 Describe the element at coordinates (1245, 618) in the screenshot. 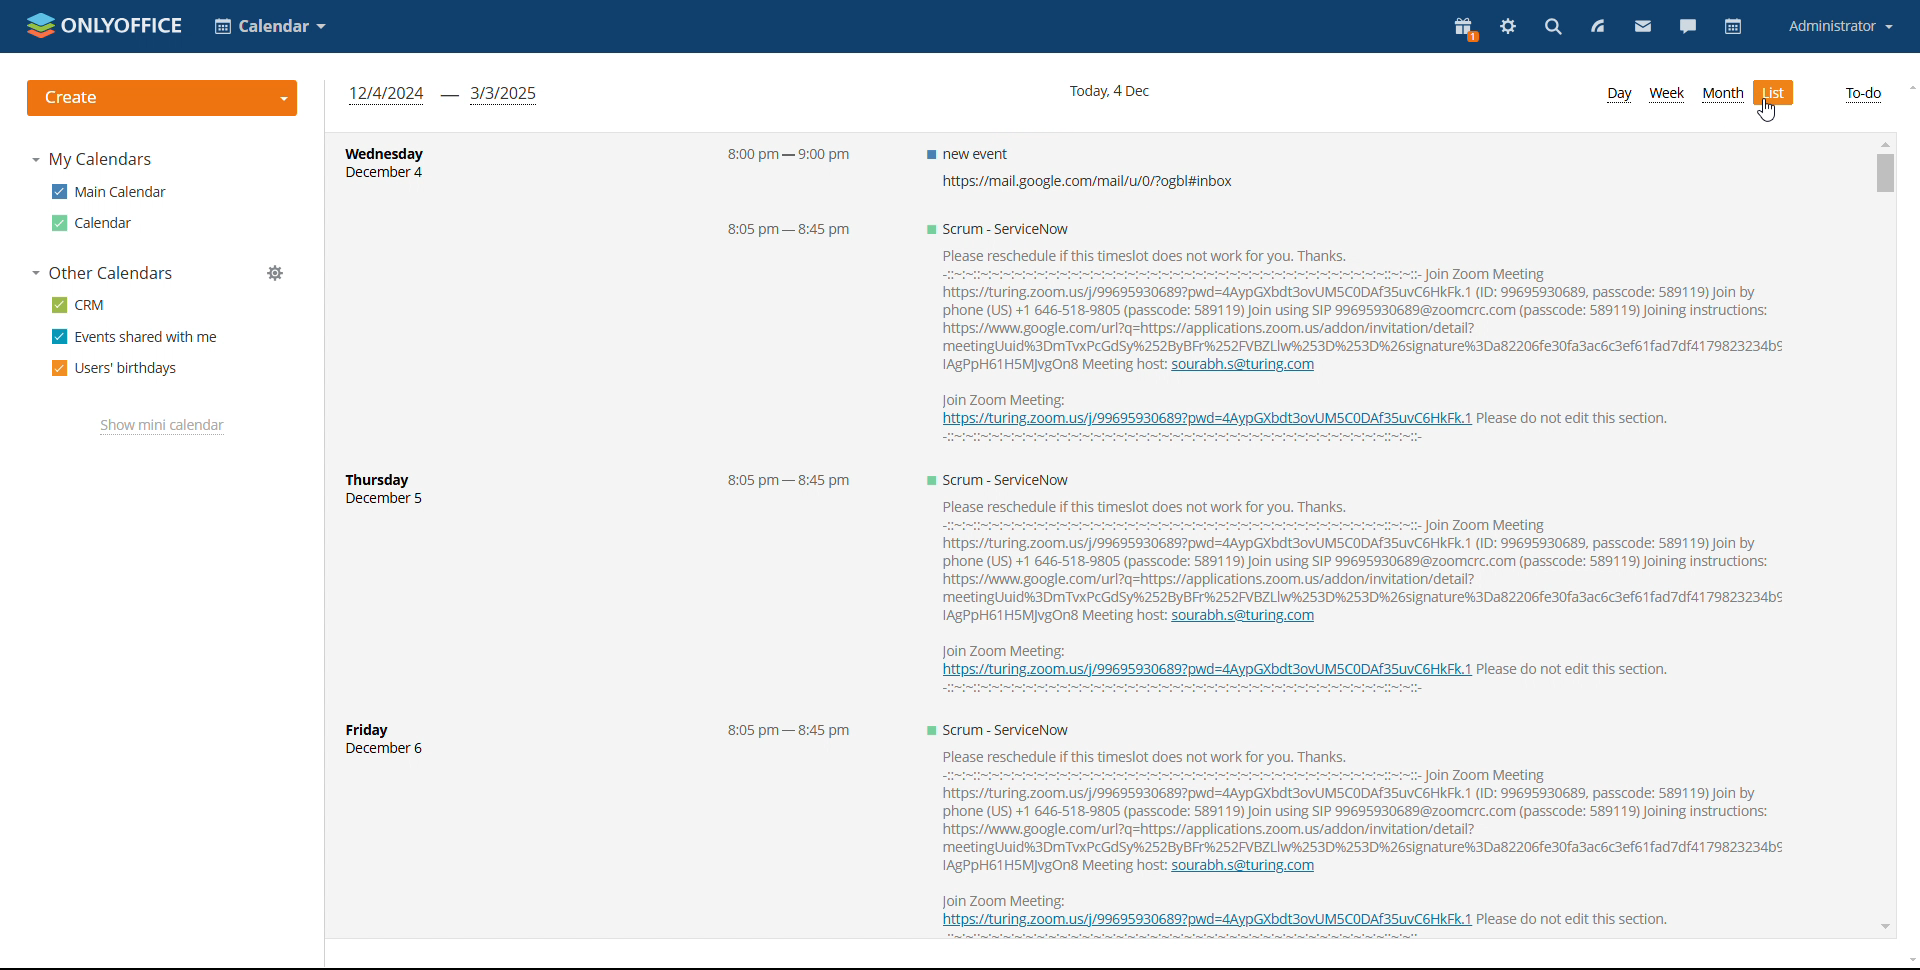

I see `sourabh.s@turing.com` at that location.